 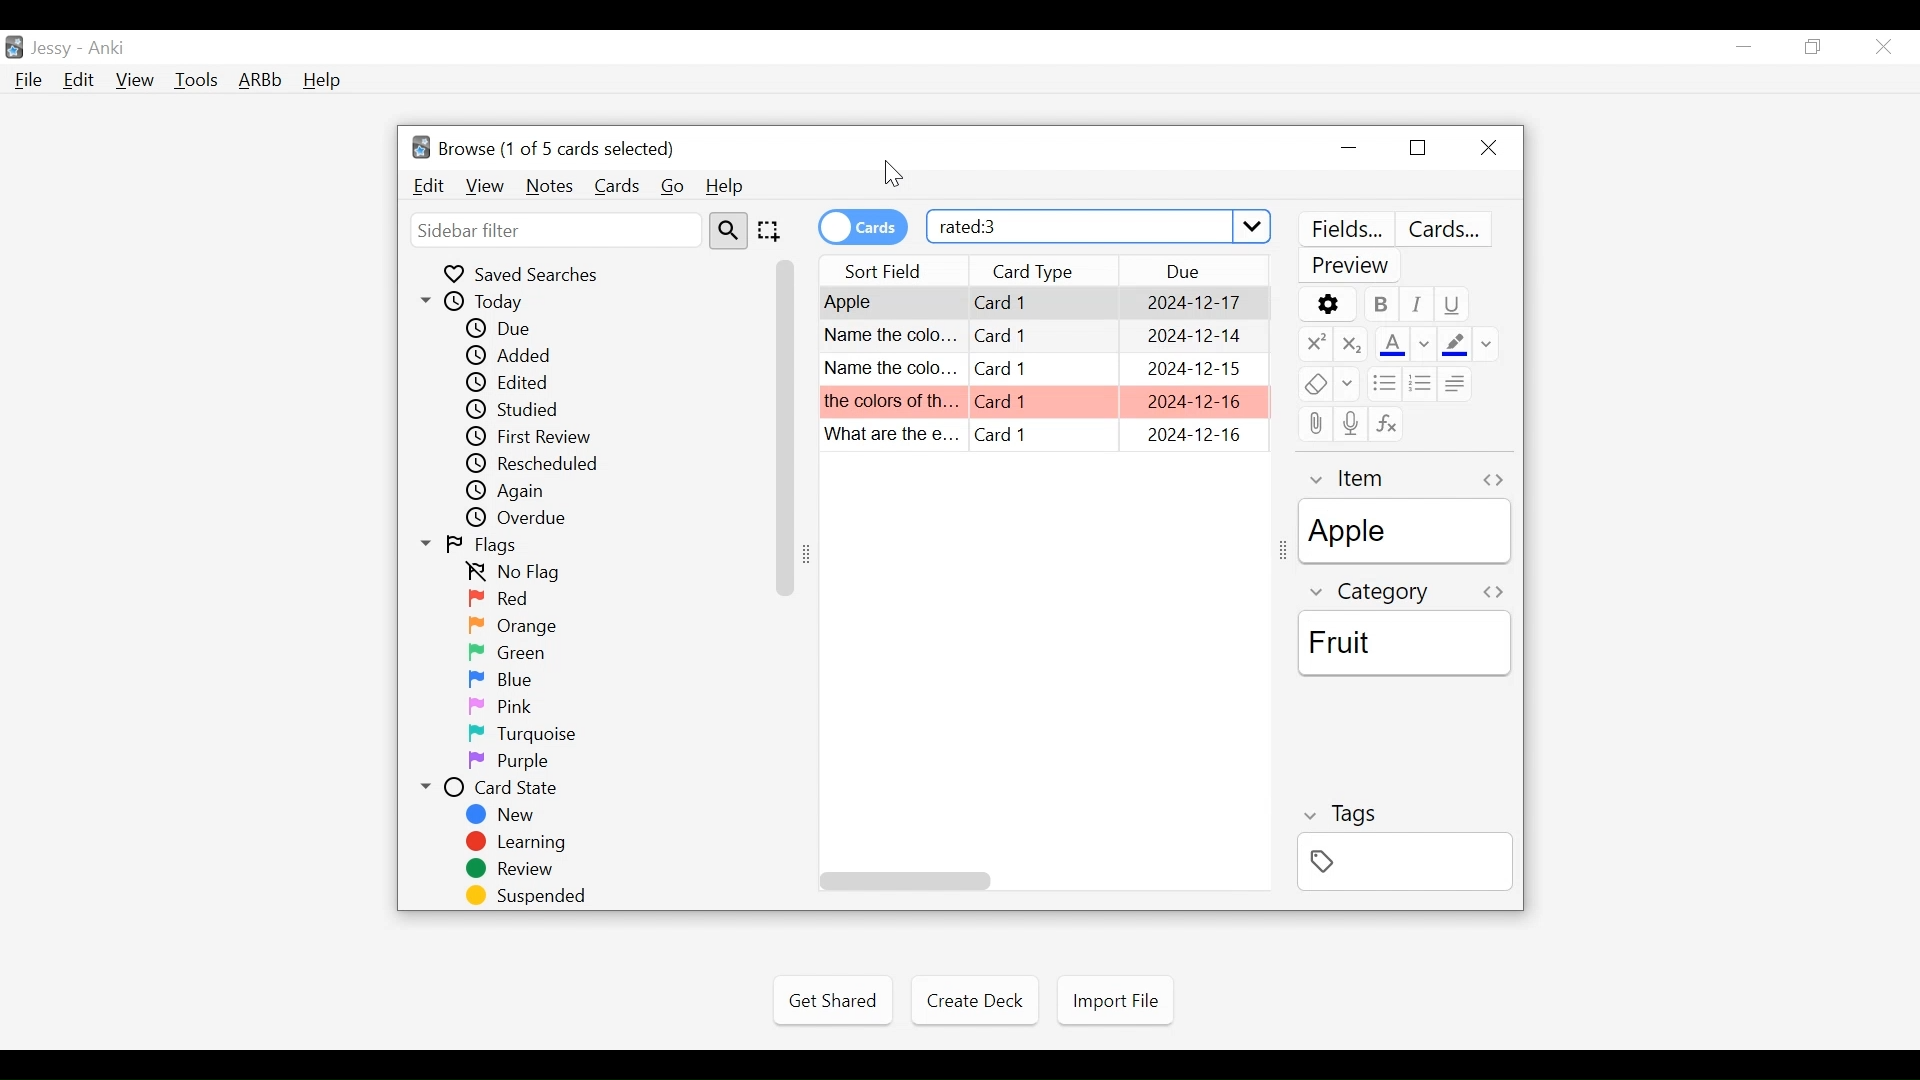 What do you see at coordinates (1403, 861) in the screenshot?
I see `Tags Fiel` at bounding box center [1403, 861].